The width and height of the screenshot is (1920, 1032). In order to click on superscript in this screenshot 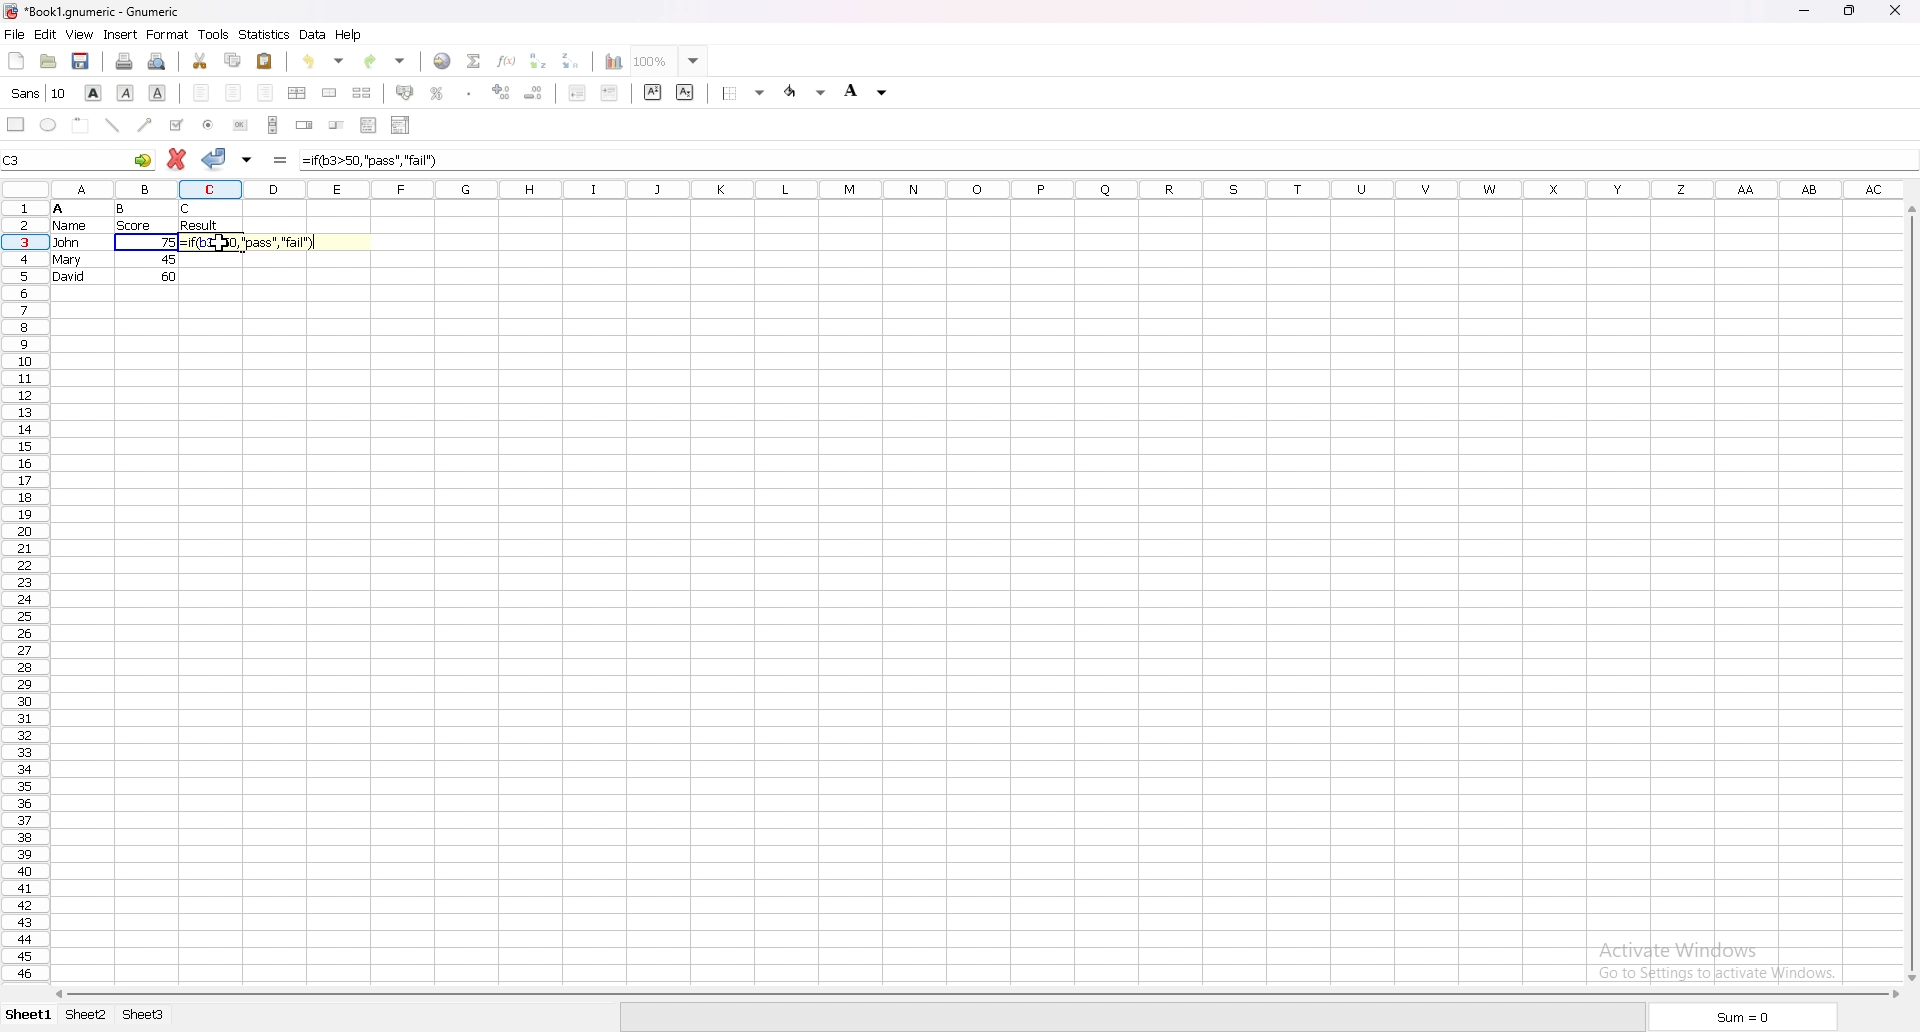, I will do `click(653, 92)`.